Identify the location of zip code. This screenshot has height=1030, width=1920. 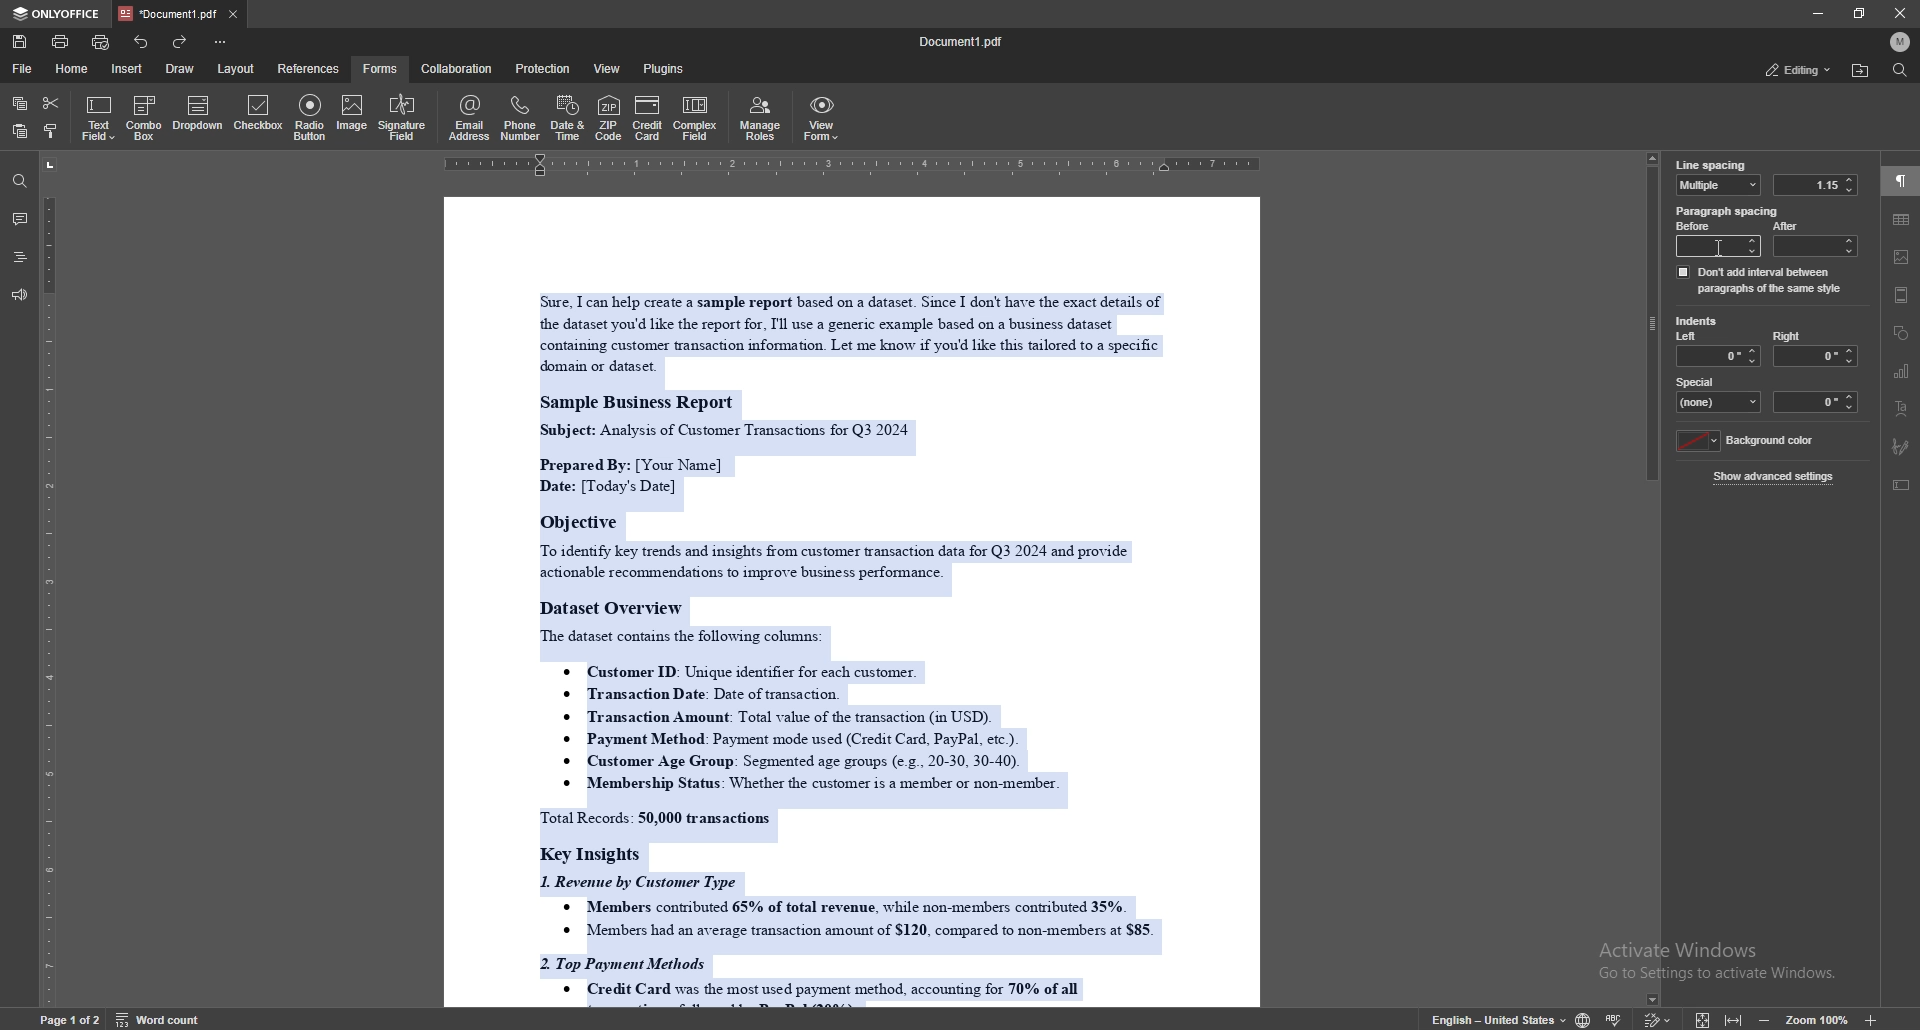
(608, 117).